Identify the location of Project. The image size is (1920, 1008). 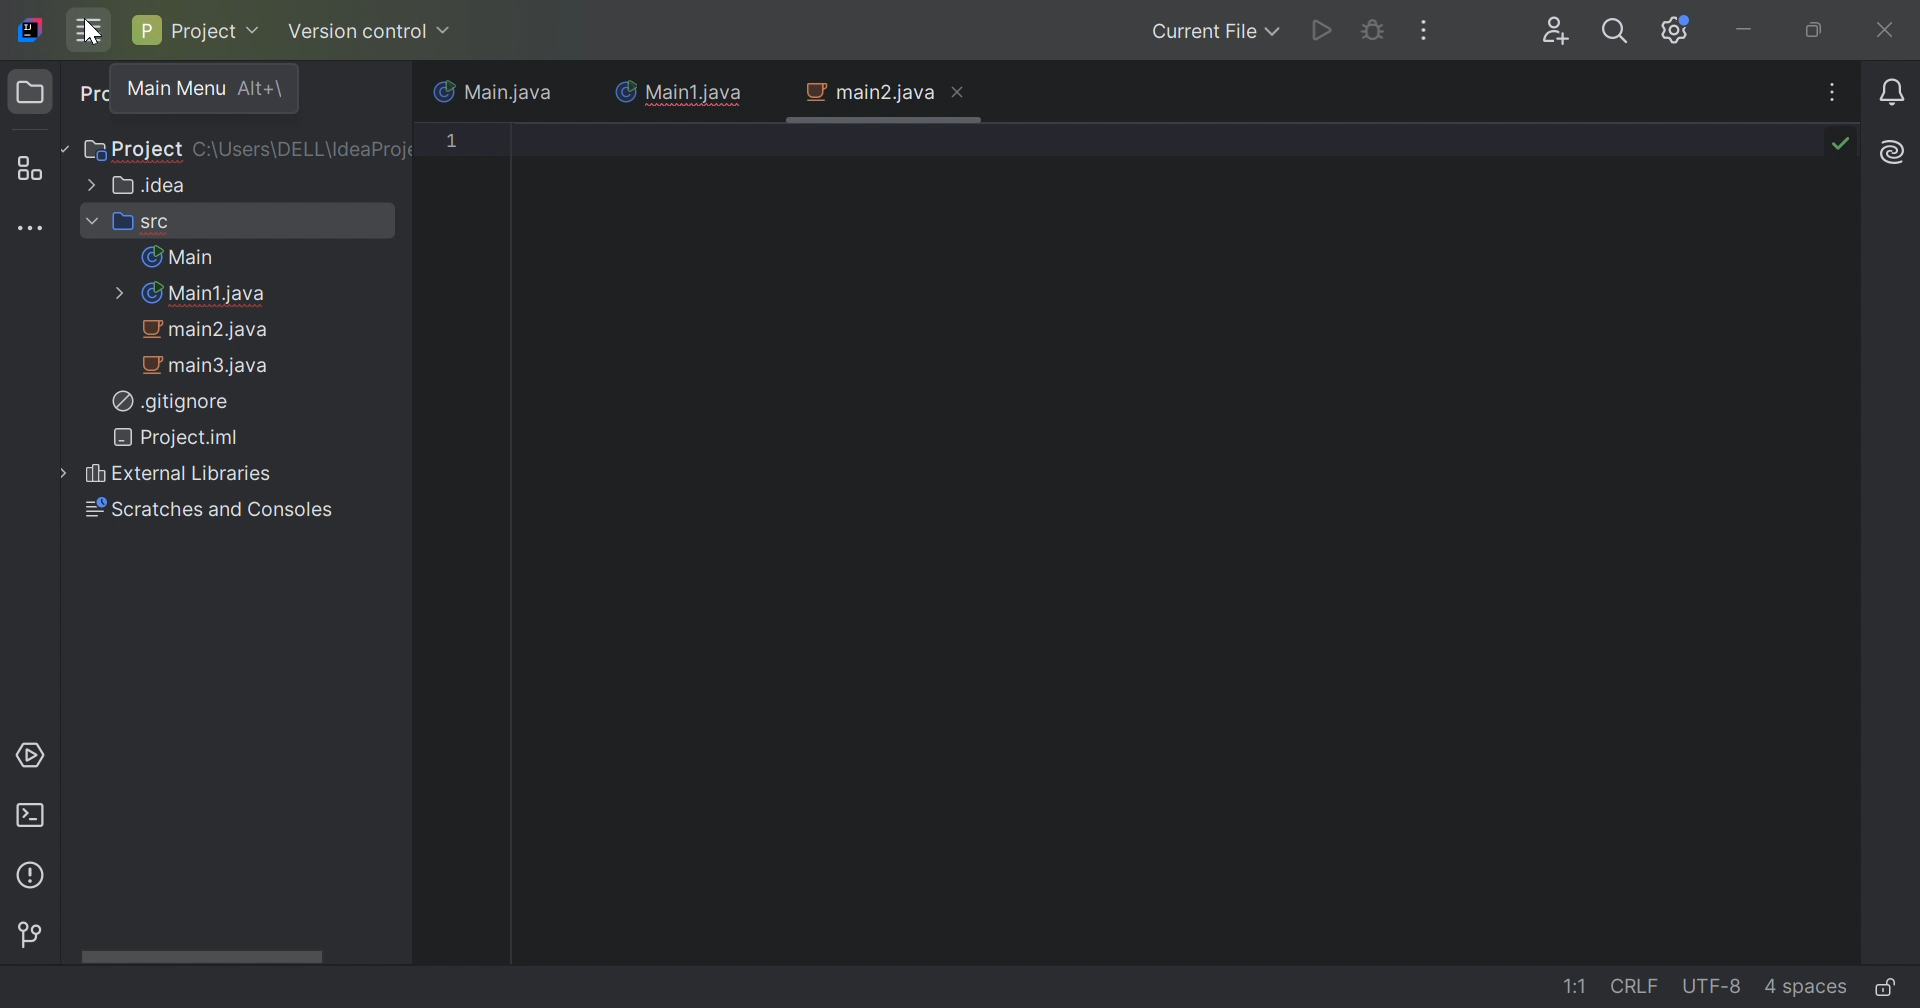
(135, 148).